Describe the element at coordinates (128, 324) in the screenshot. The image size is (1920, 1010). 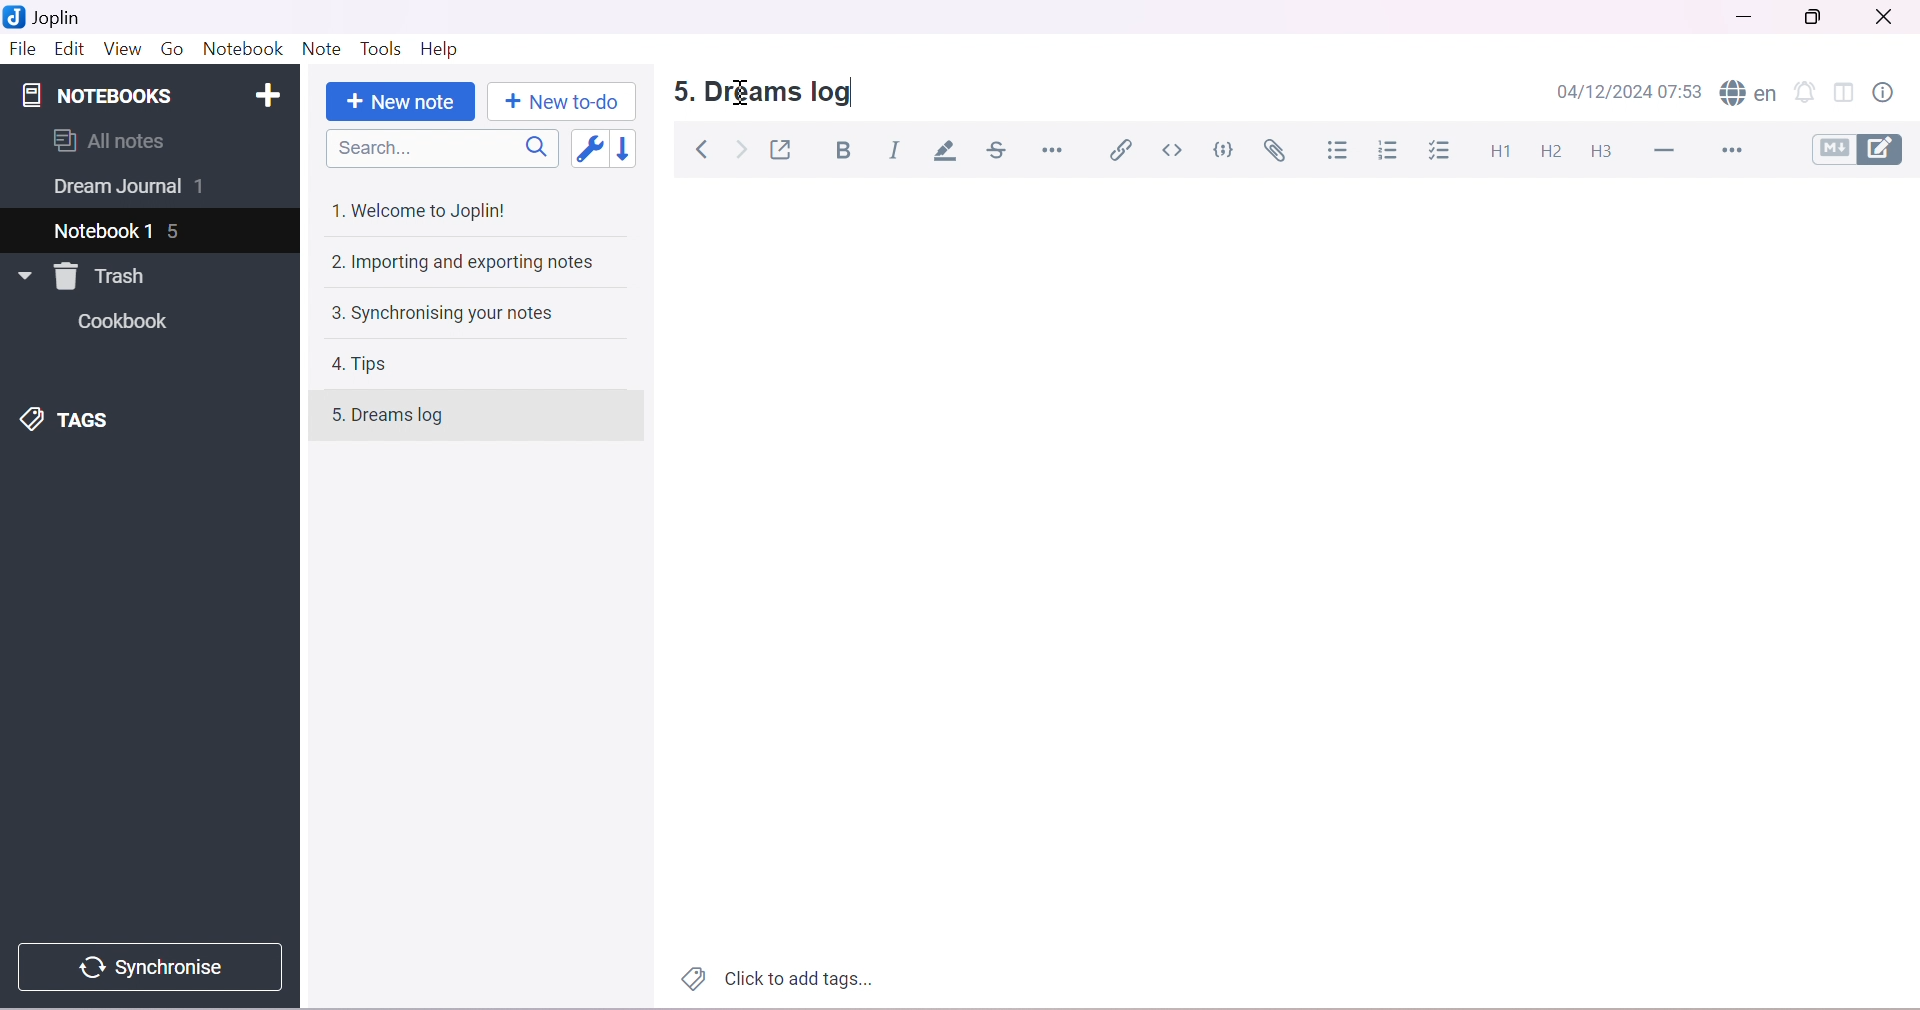
I see `Cookbook` at that location.